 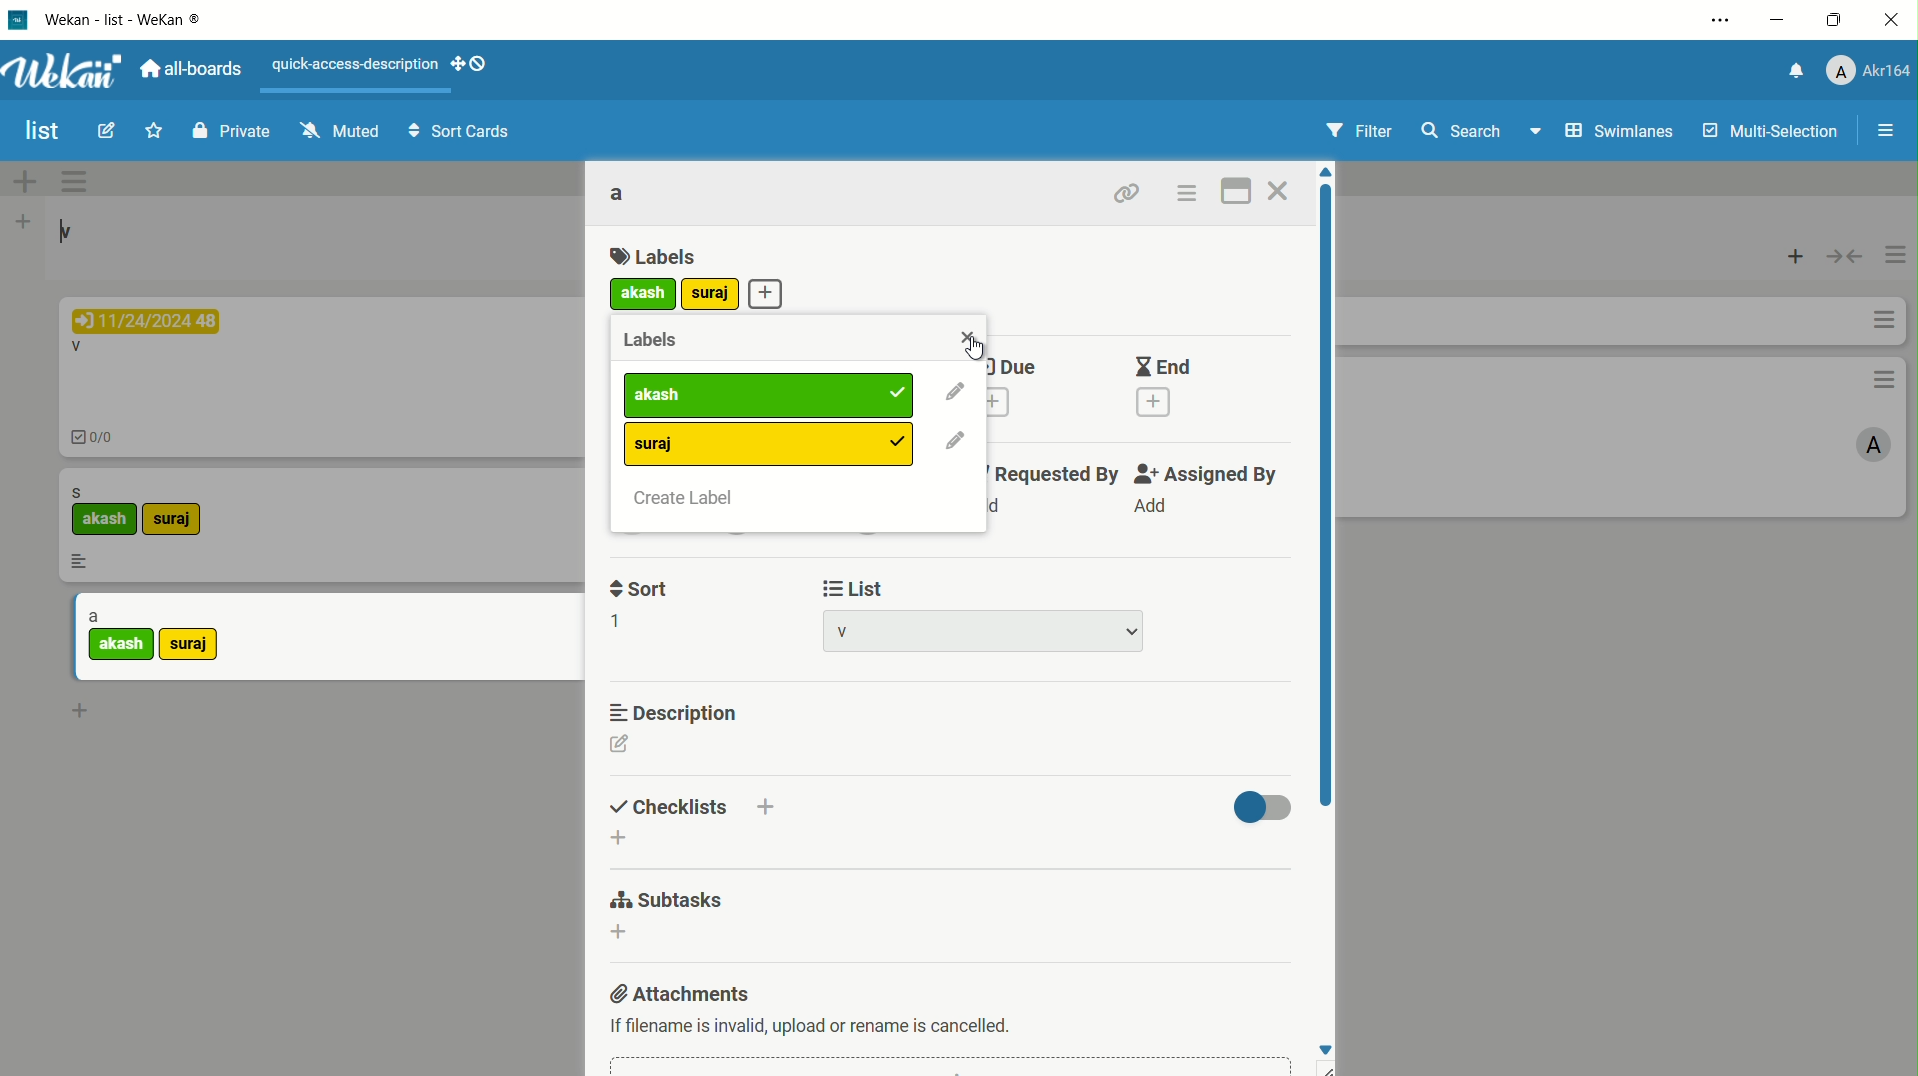 What do you see at coordinates (765, 809) in the screenshot?
I see `add checklist` at bounding box center [765, 809].